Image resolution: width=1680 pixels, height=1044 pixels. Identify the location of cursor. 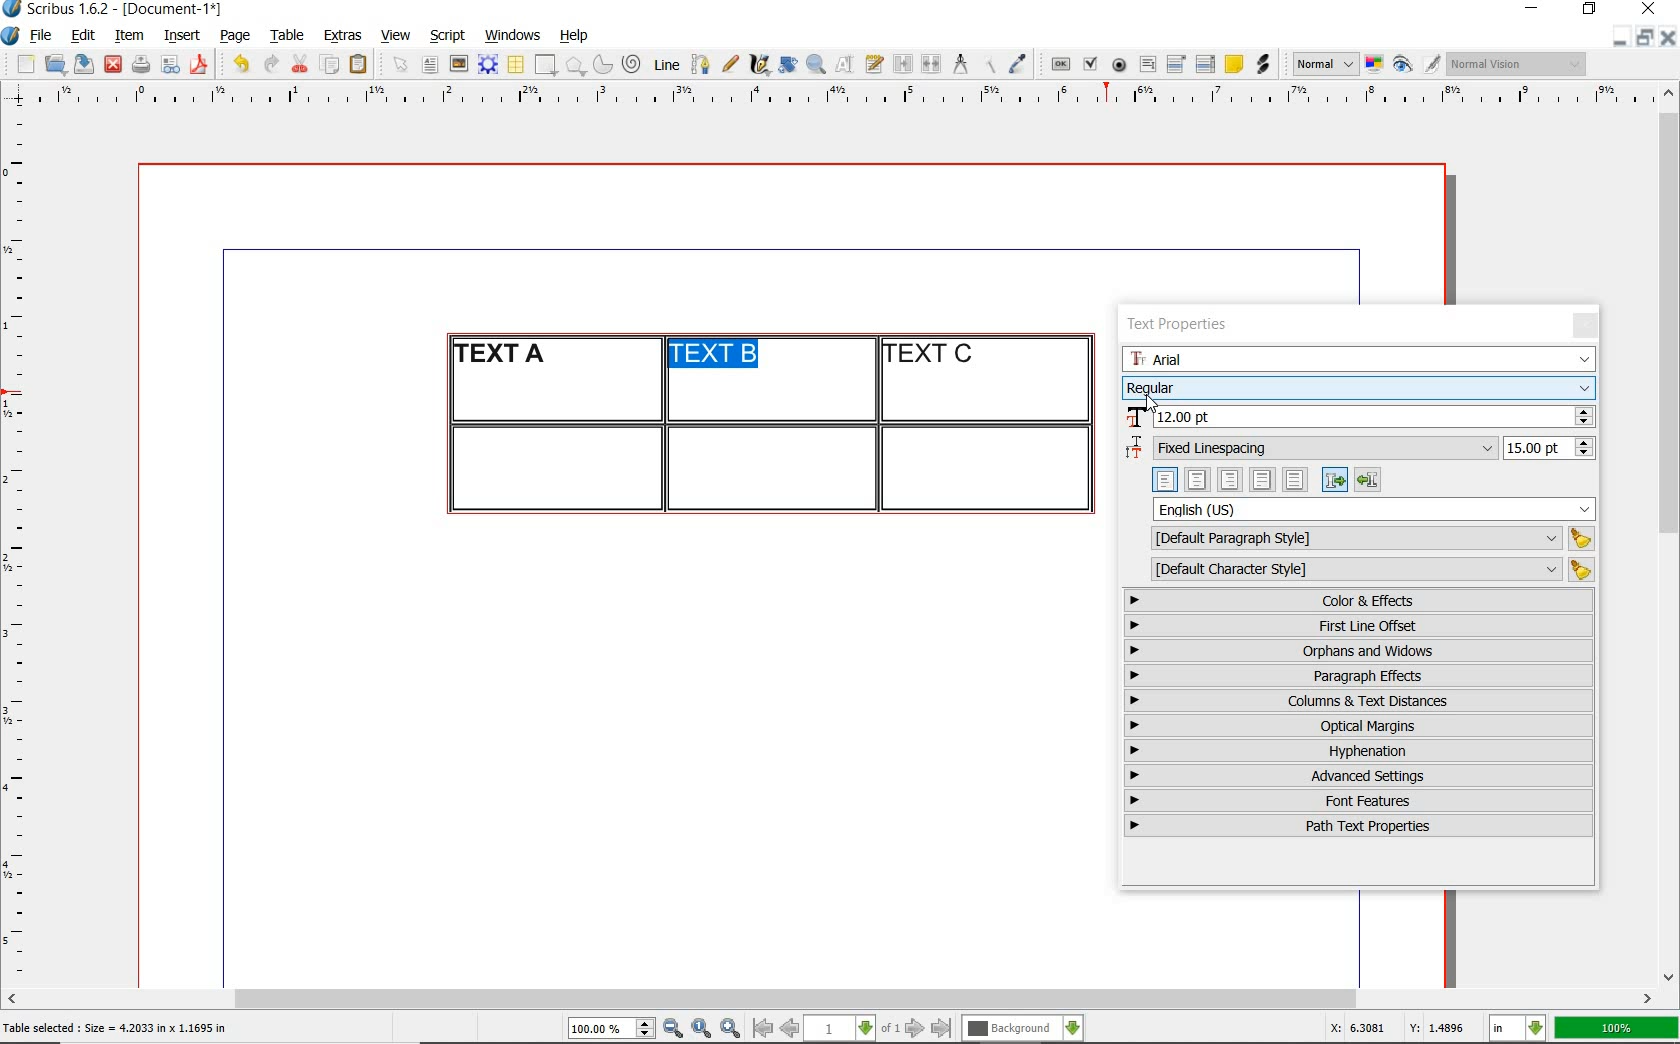
(1151, 403).